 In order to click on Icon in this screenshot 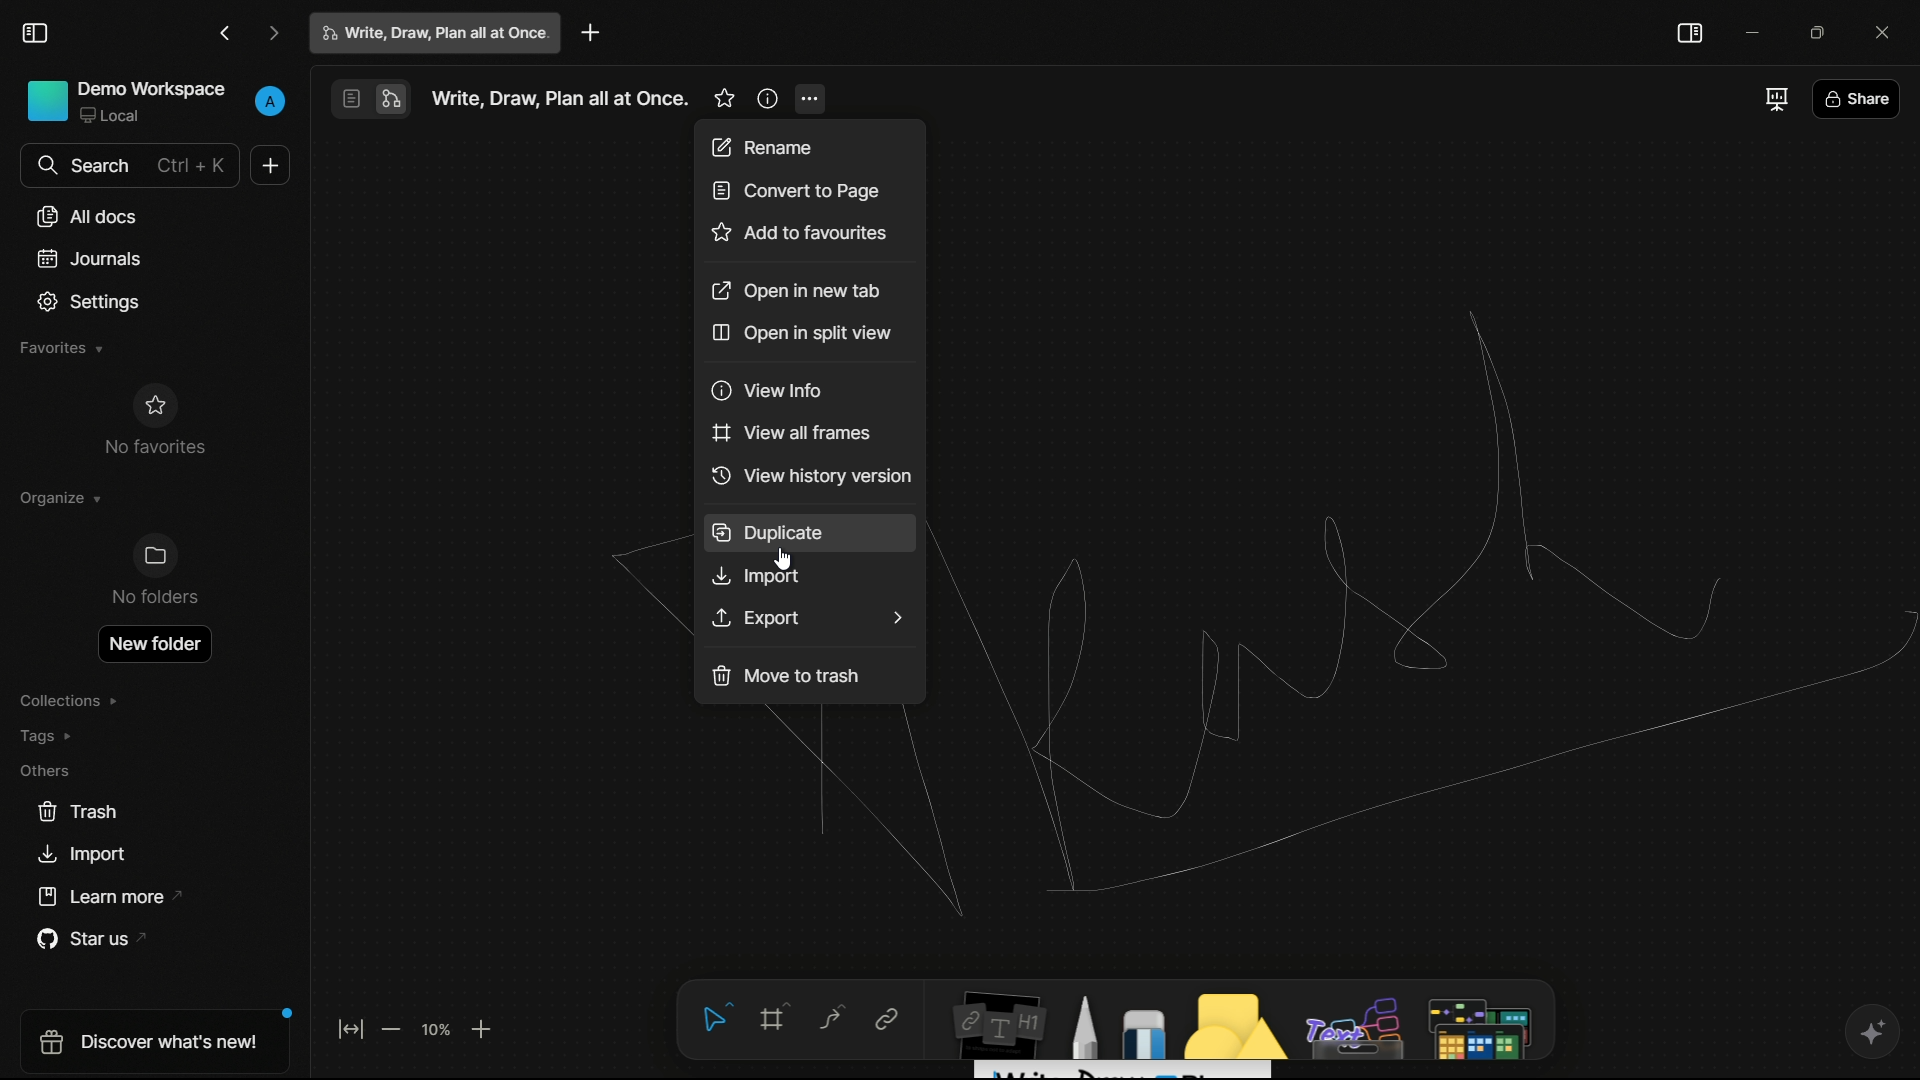, I will do `click(47, 102)`.